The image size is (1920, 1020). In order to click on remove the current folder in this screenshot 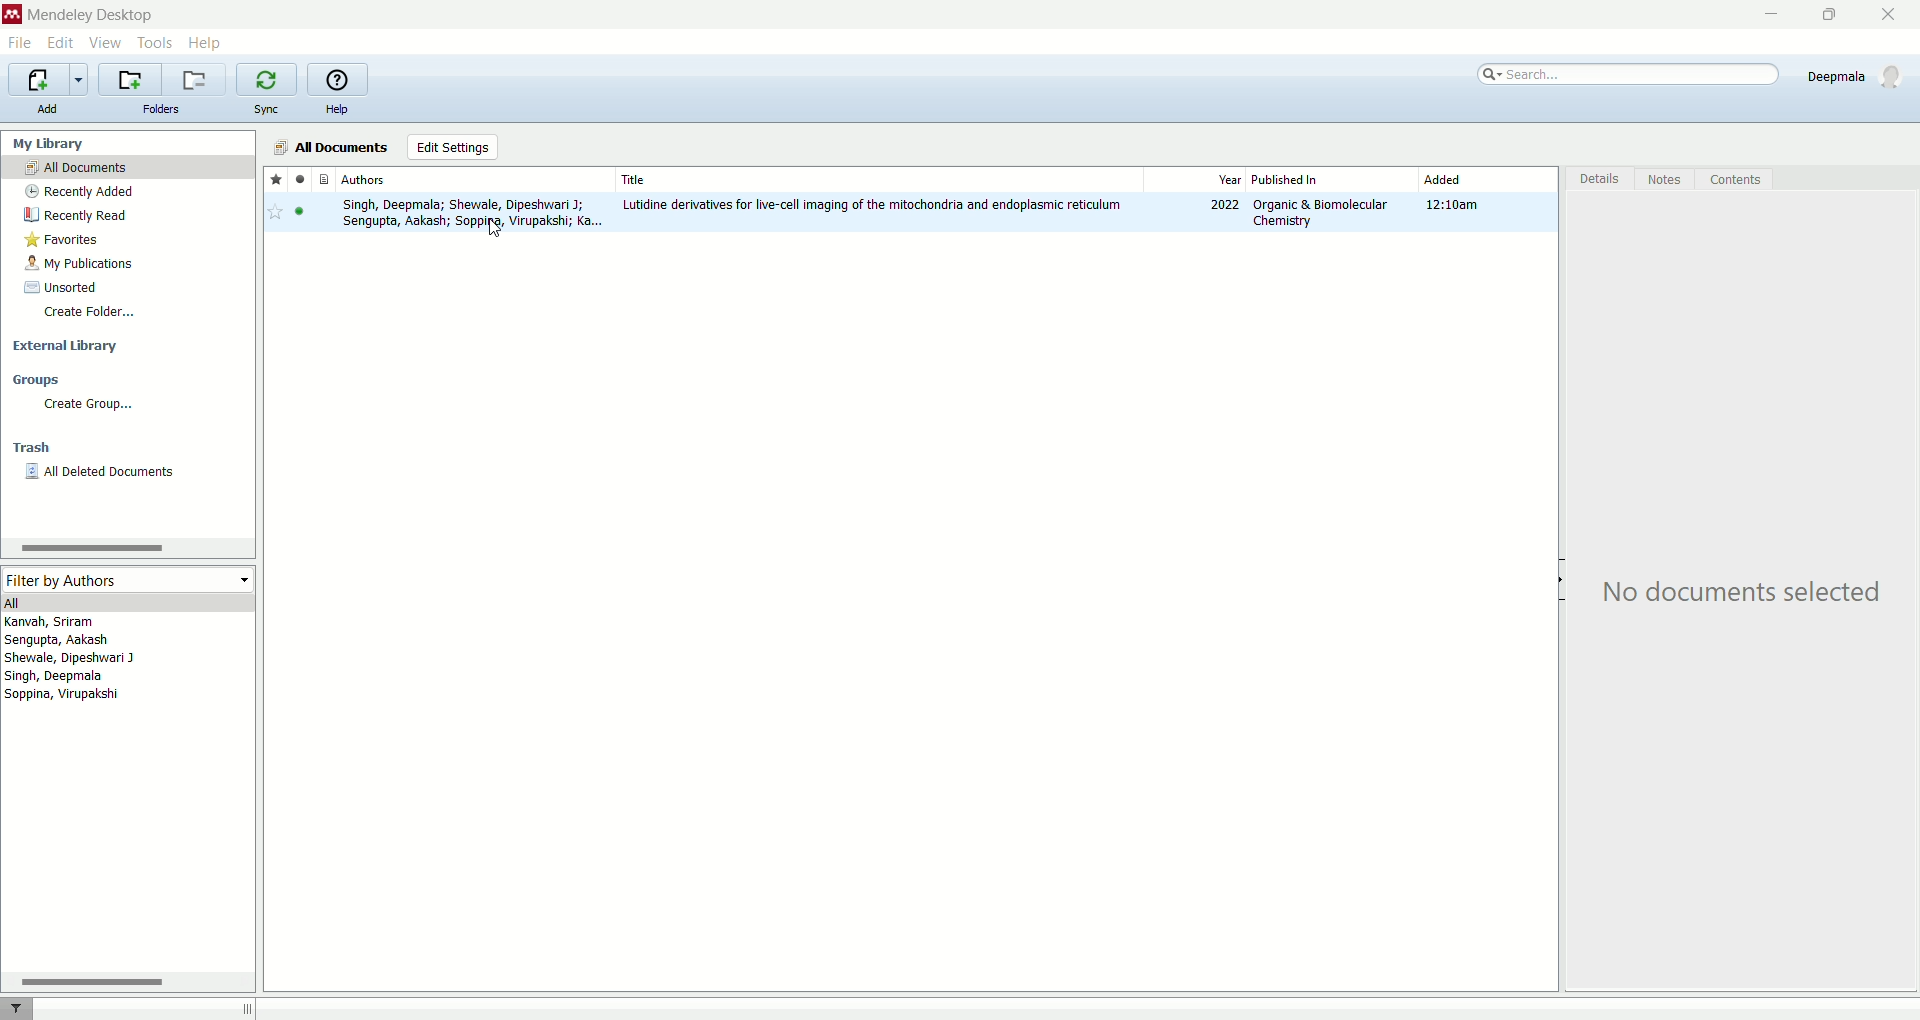, I will do `click(194, 80)`.